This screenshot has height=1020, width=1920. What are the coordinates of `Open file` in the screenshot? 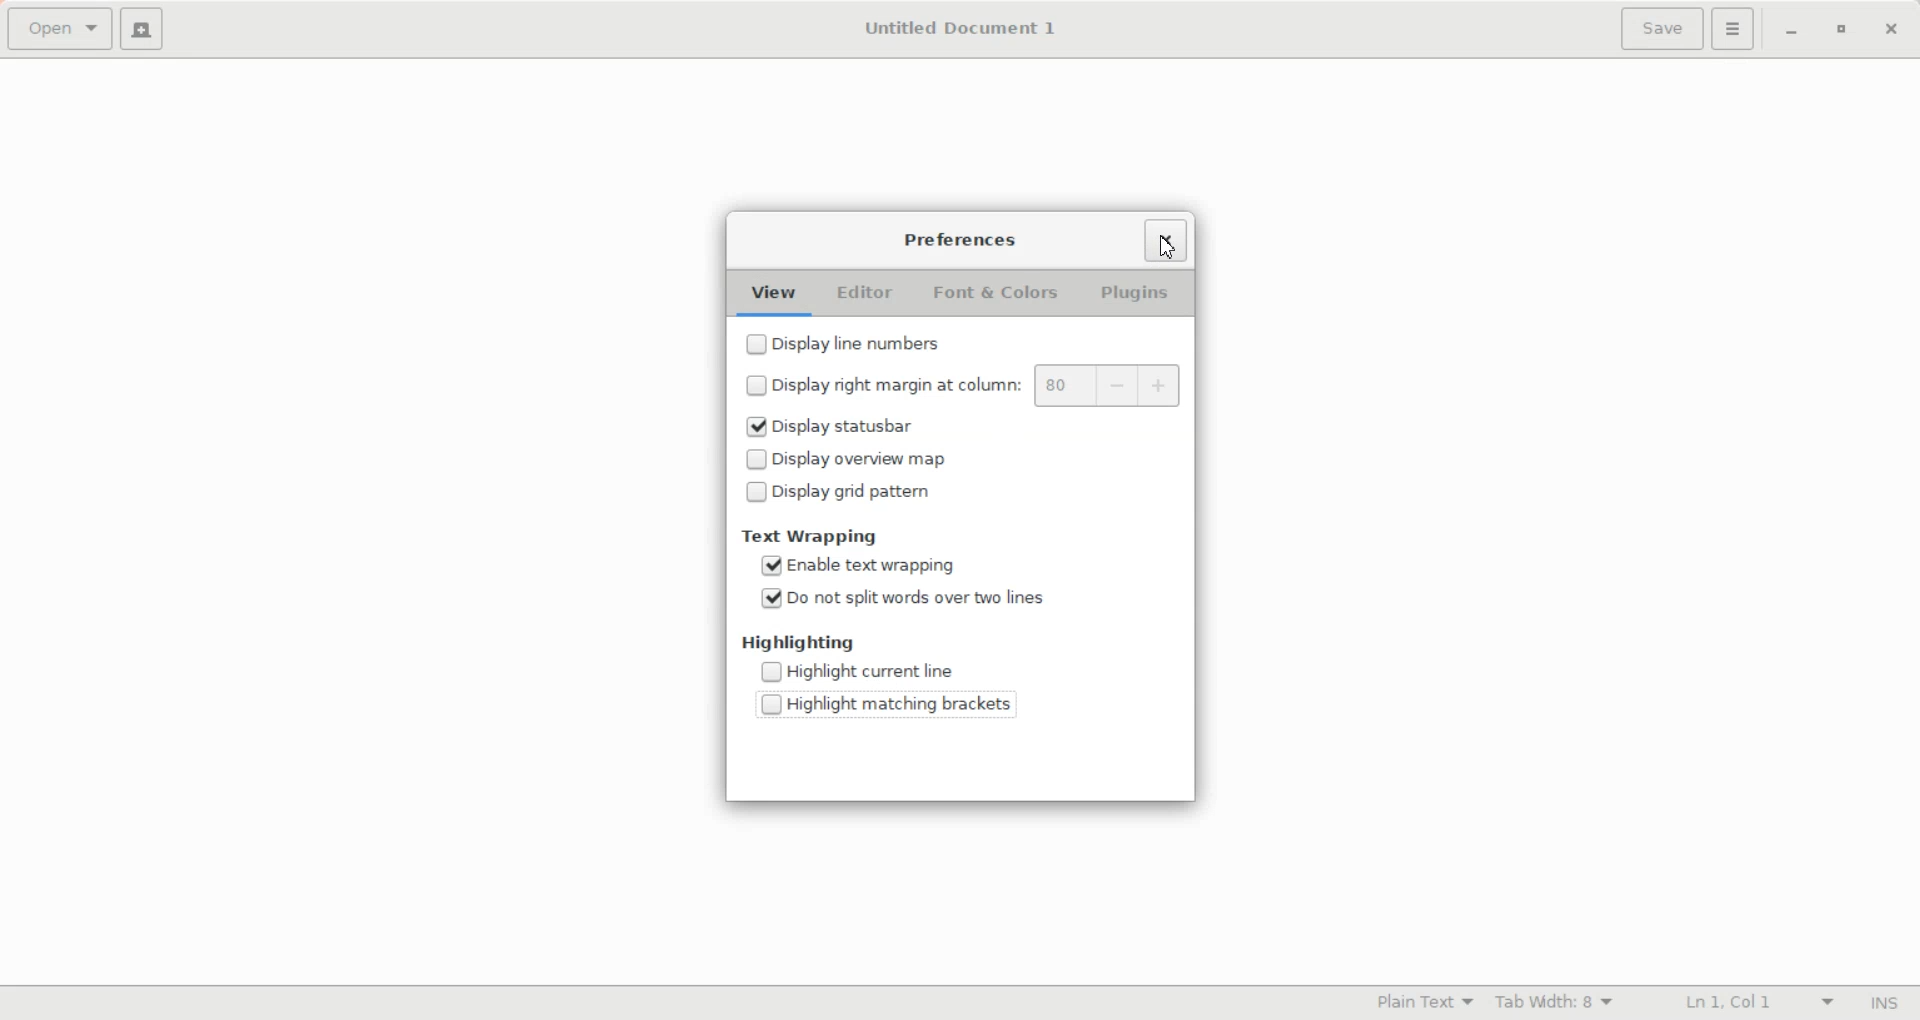 It's located at (59, 30).